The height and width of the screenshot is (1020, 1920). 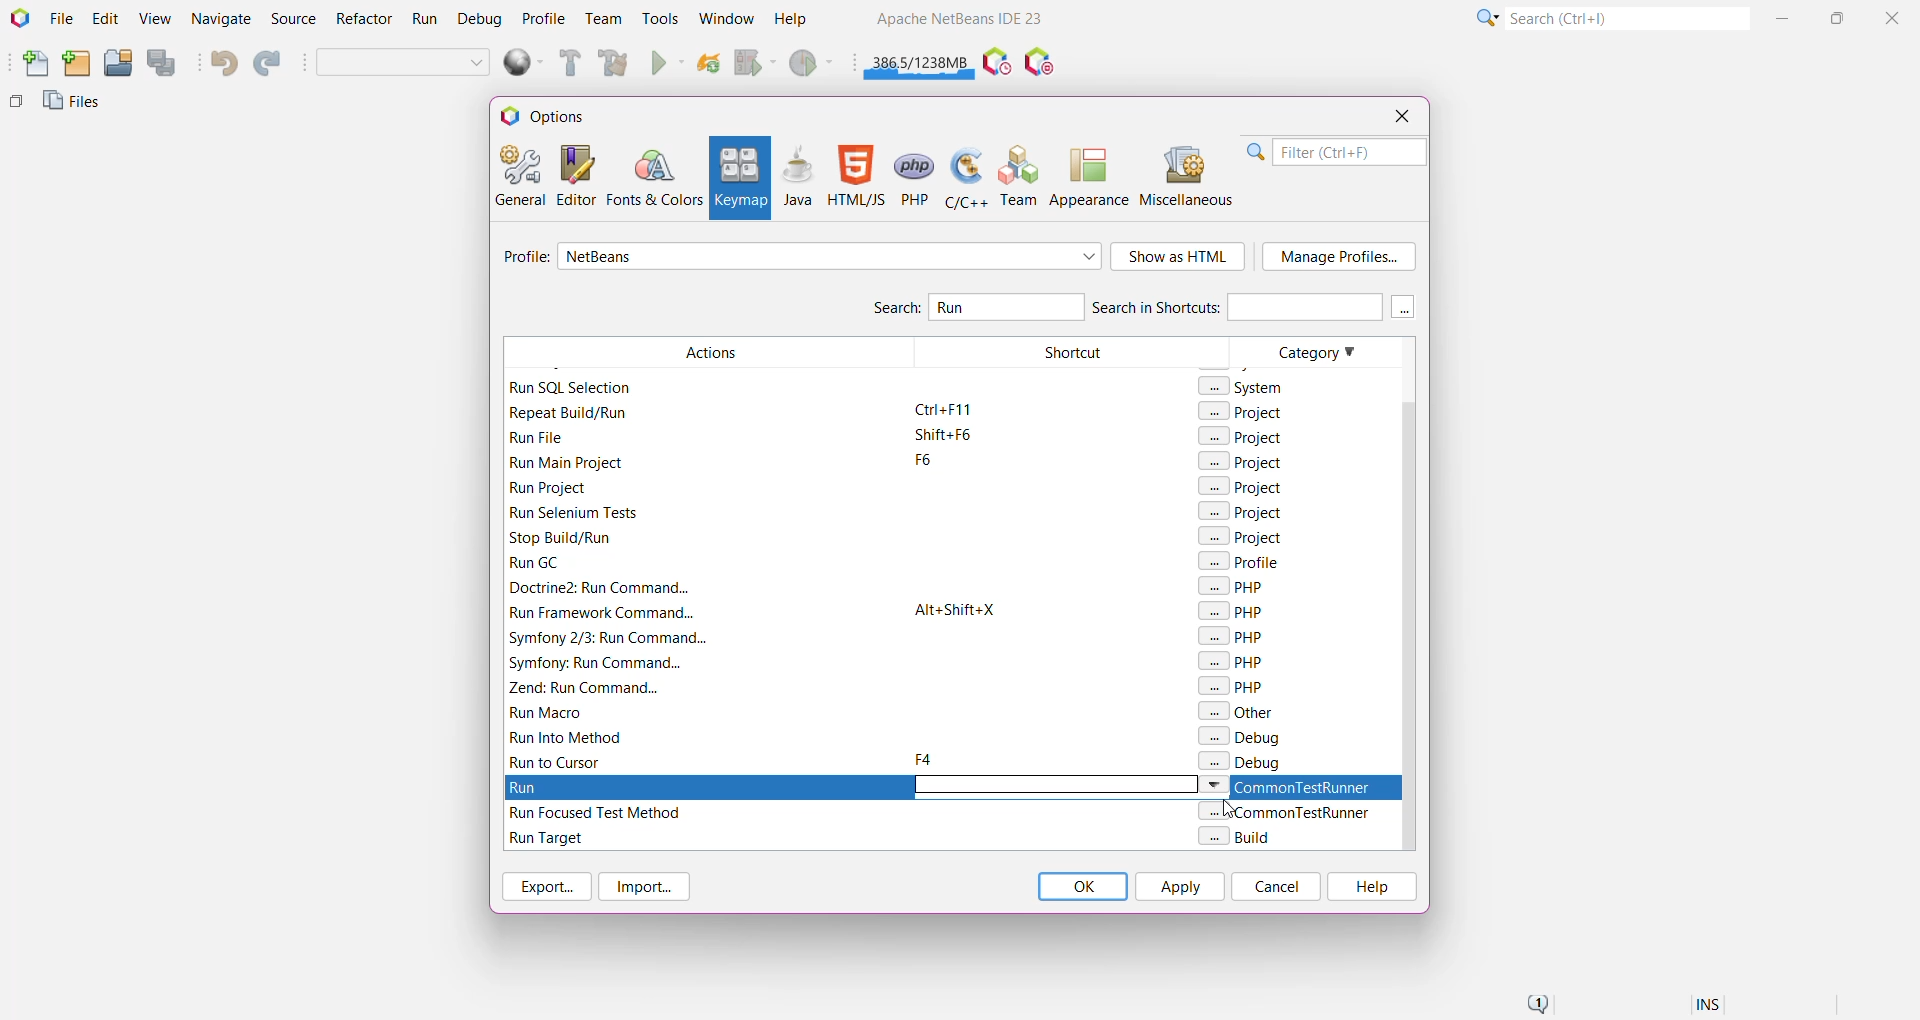 I want to click on Close, so click(x=1895, y=17).